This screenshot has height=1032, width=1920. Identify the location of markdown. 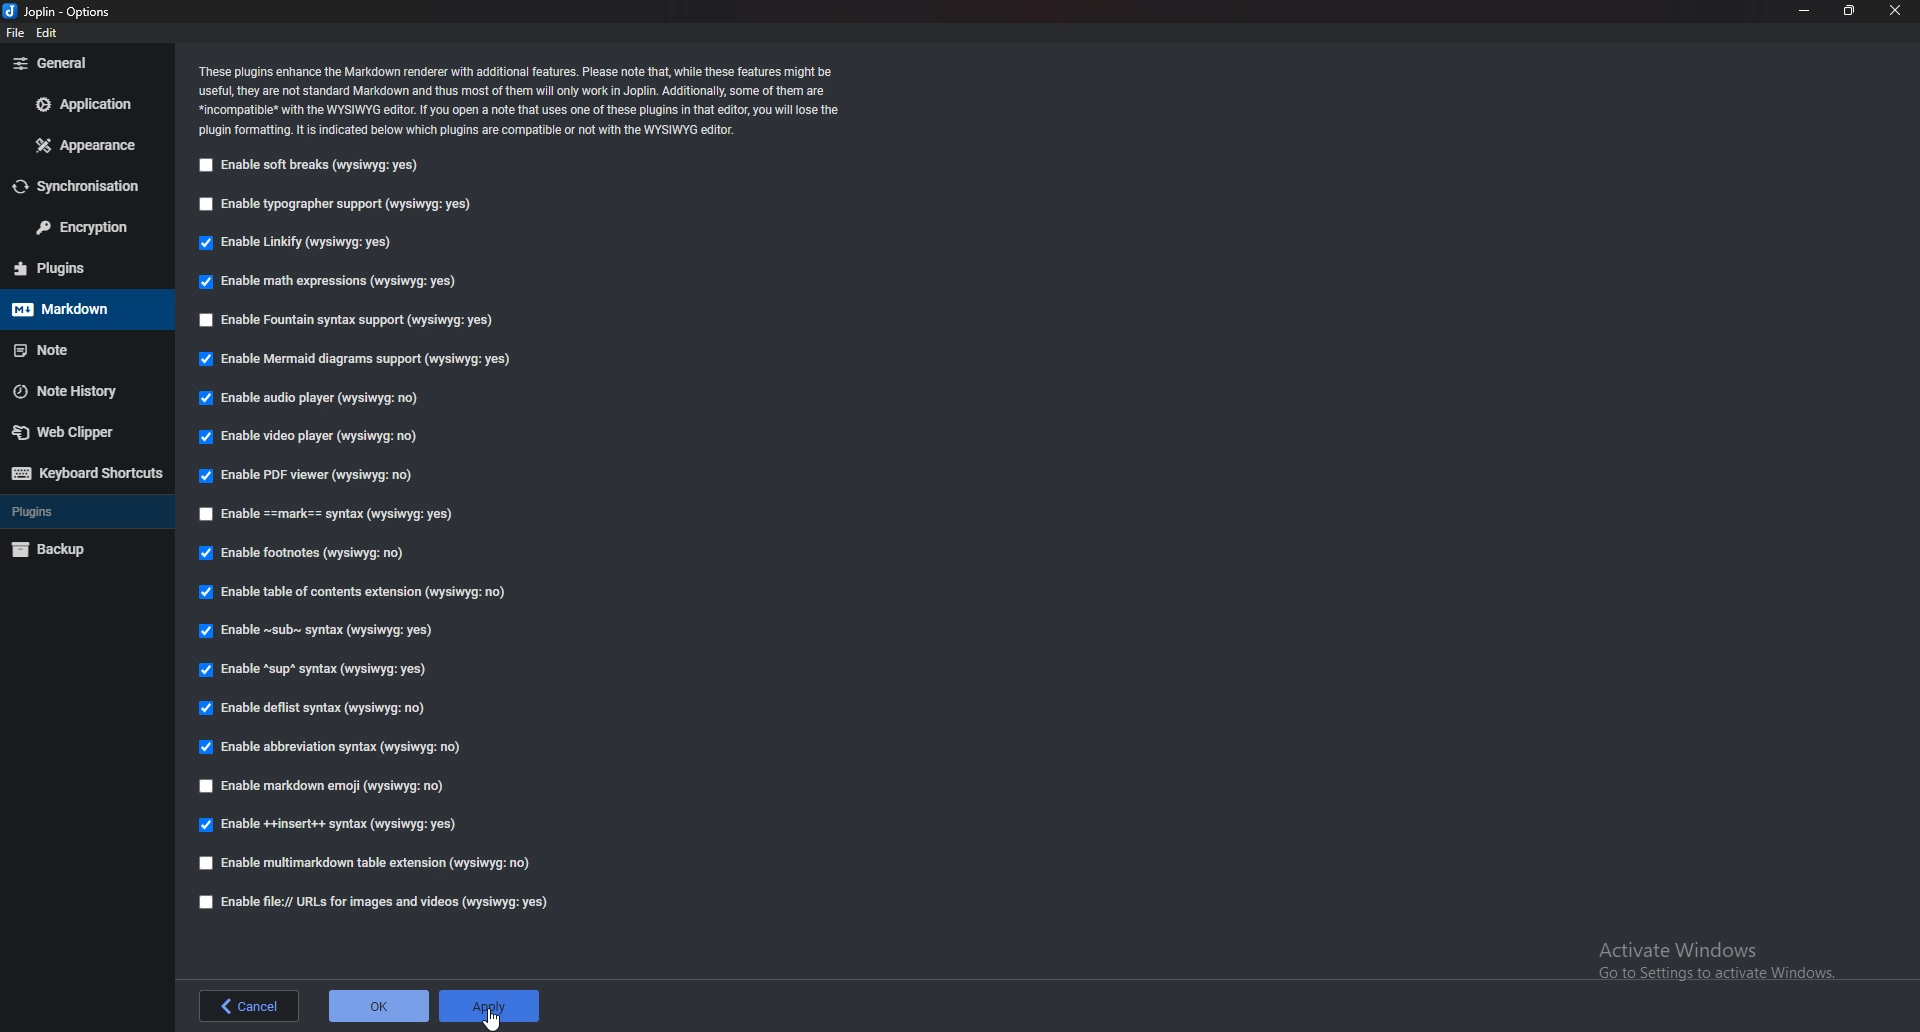
(80, 309).